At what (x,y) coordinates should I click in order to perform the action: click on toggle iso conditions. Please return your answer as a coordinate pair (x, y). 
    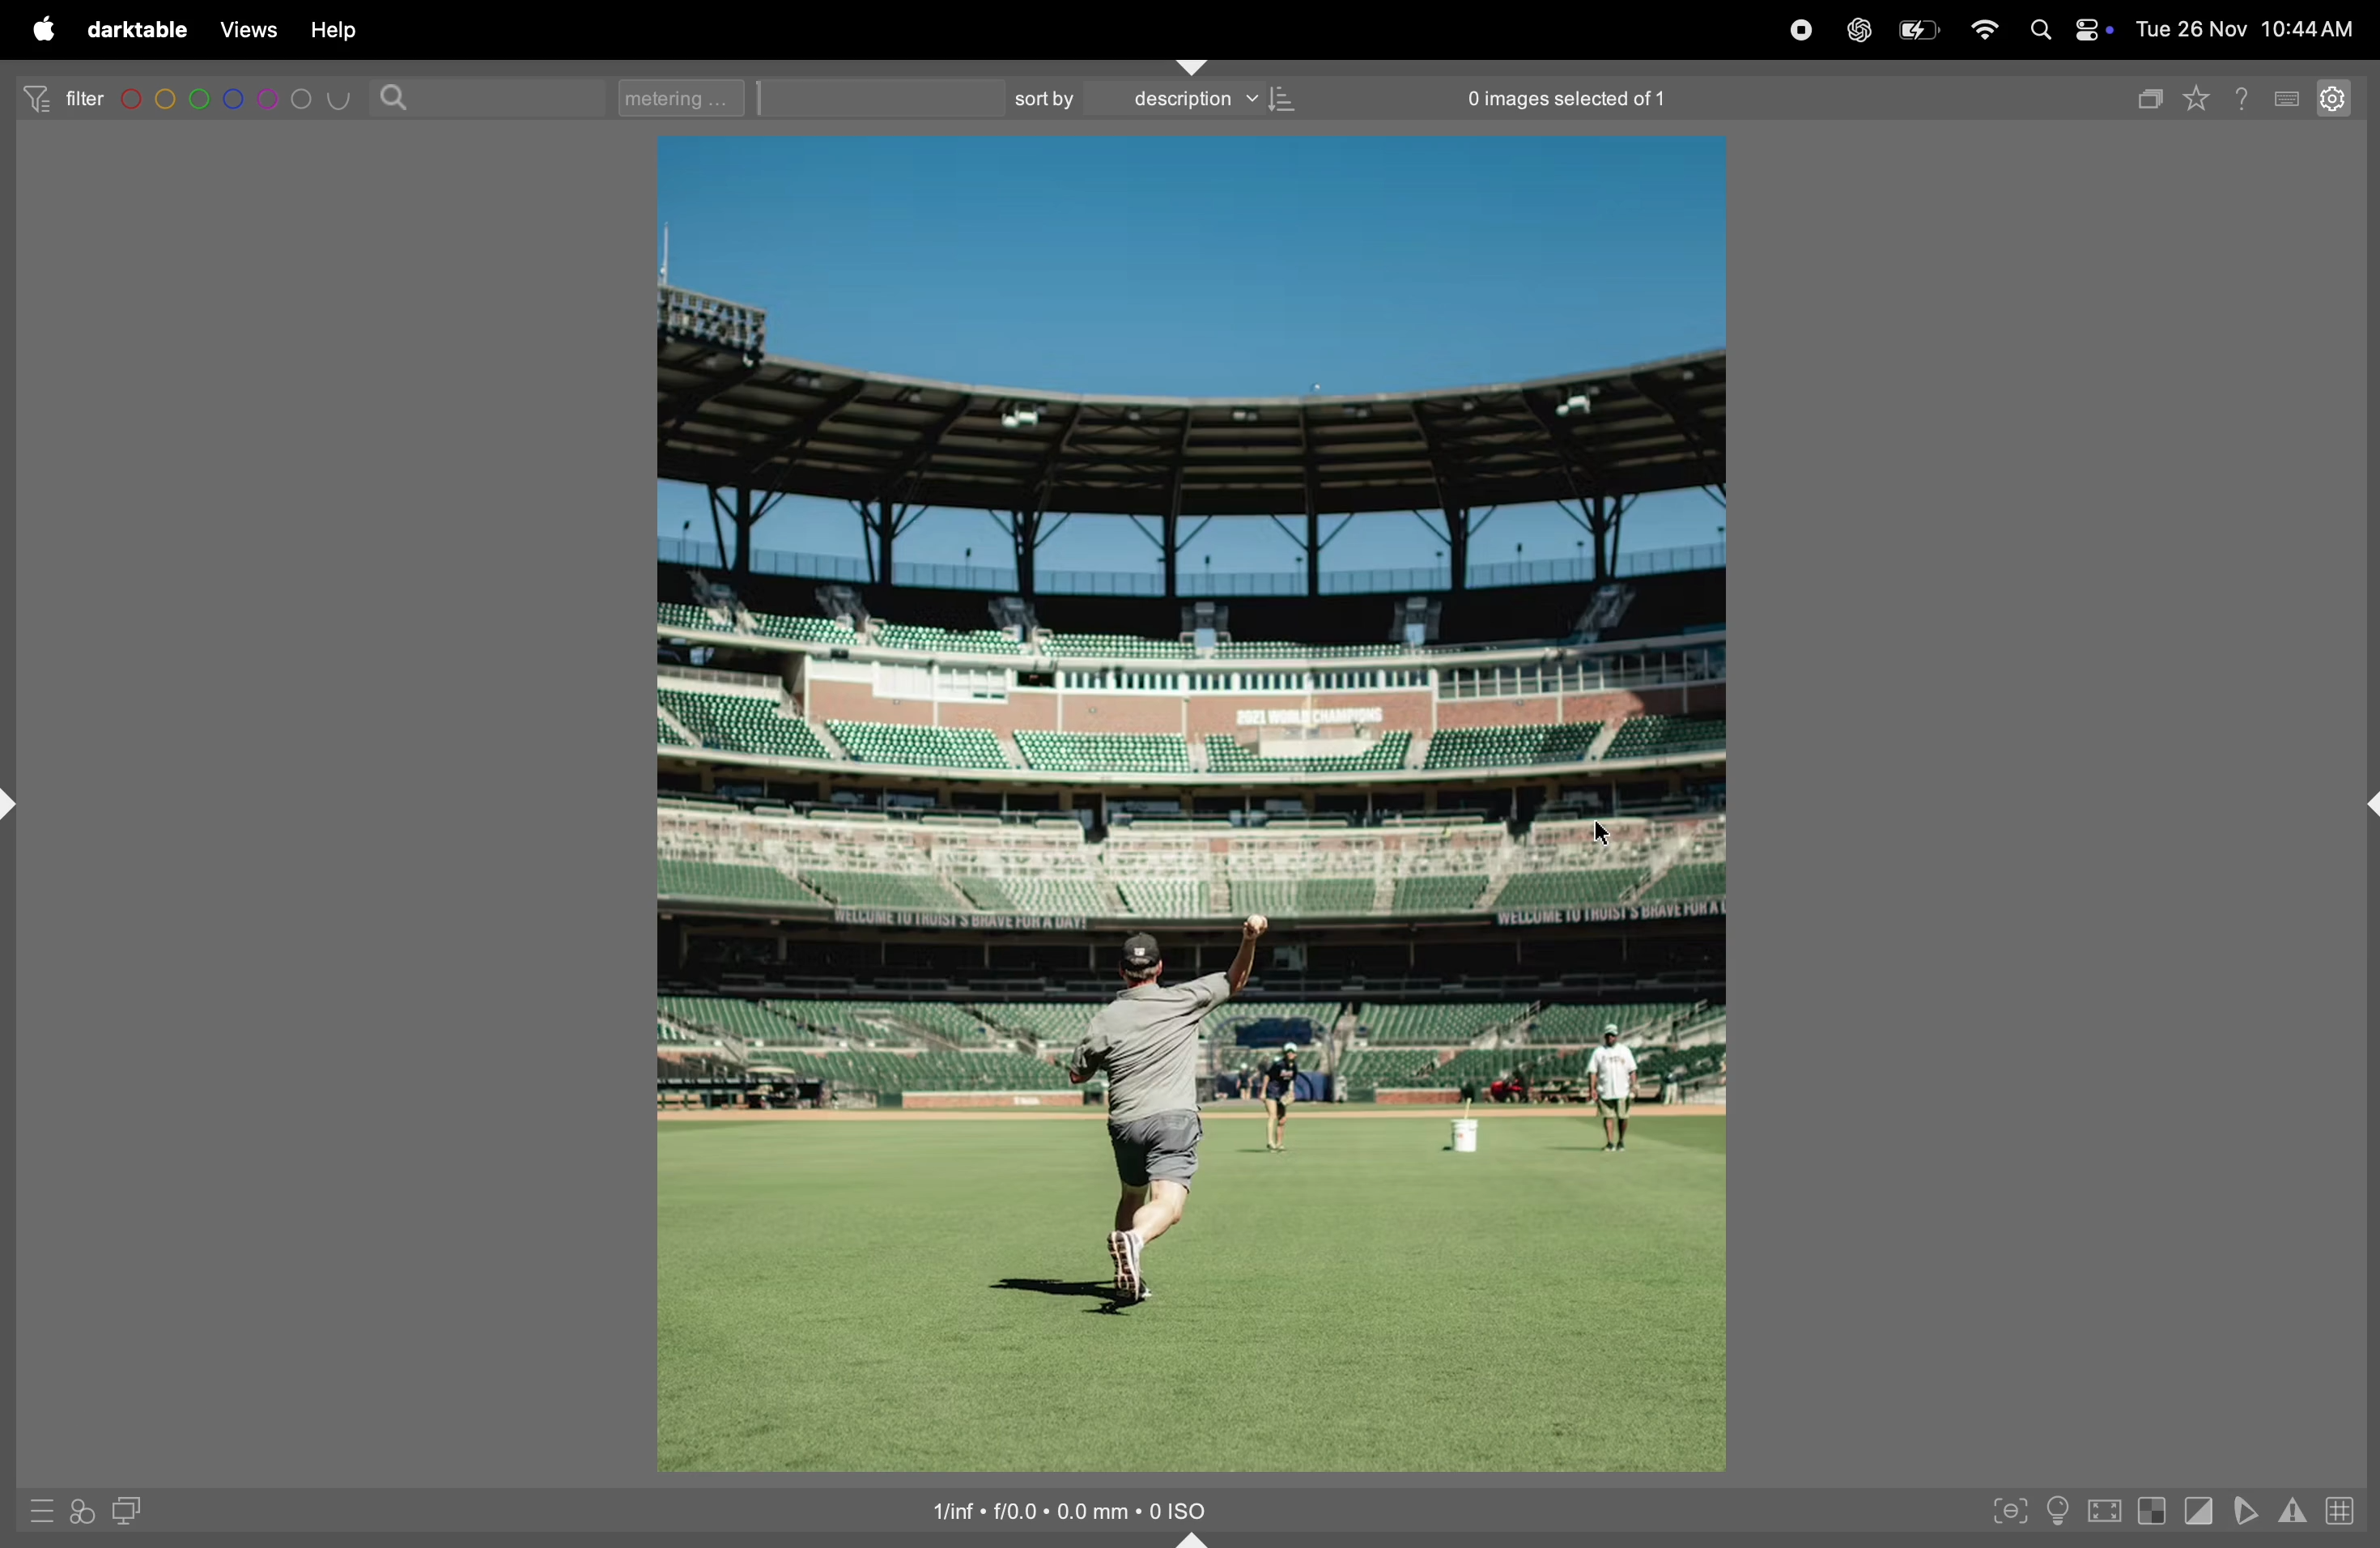
    Looking at the image, I should click on (2059, 1508).